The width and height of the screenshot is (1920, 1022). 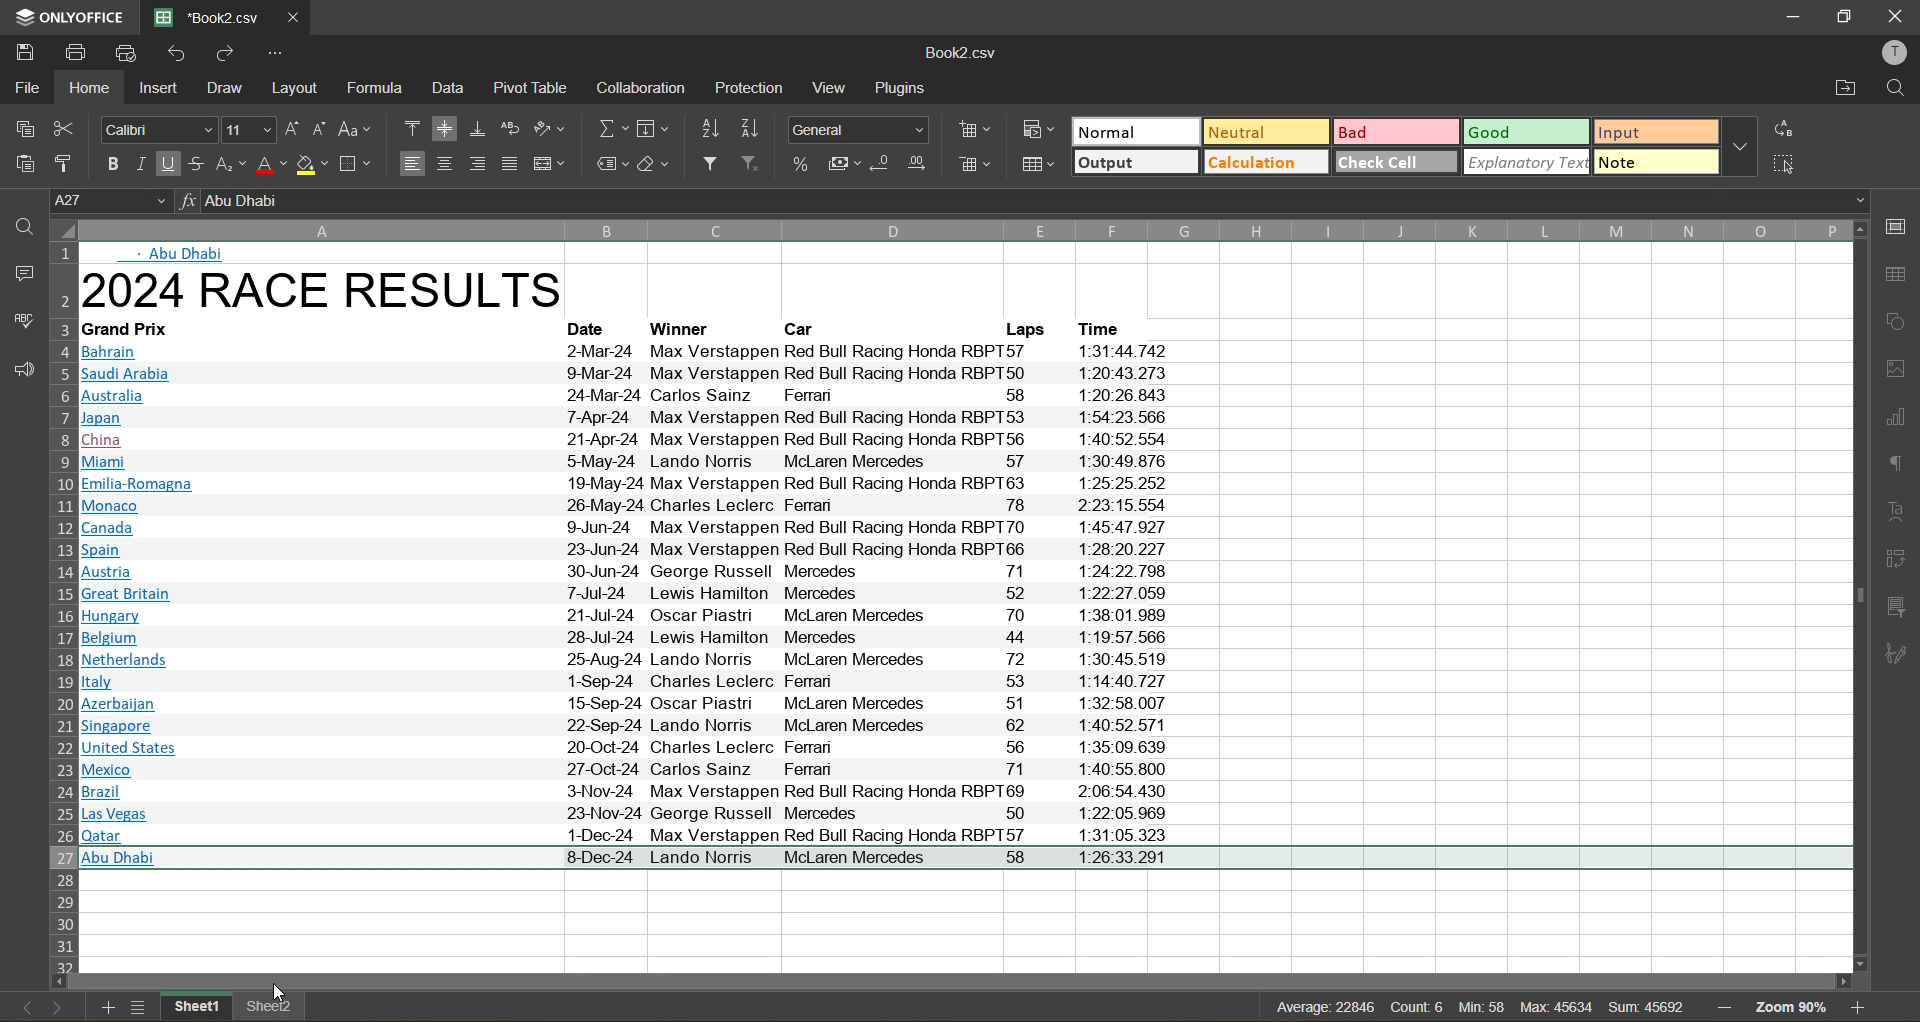 What do you see at coordinates (625, 396) in the screenshot?
I see `text info` at bounding box center [625, 396].